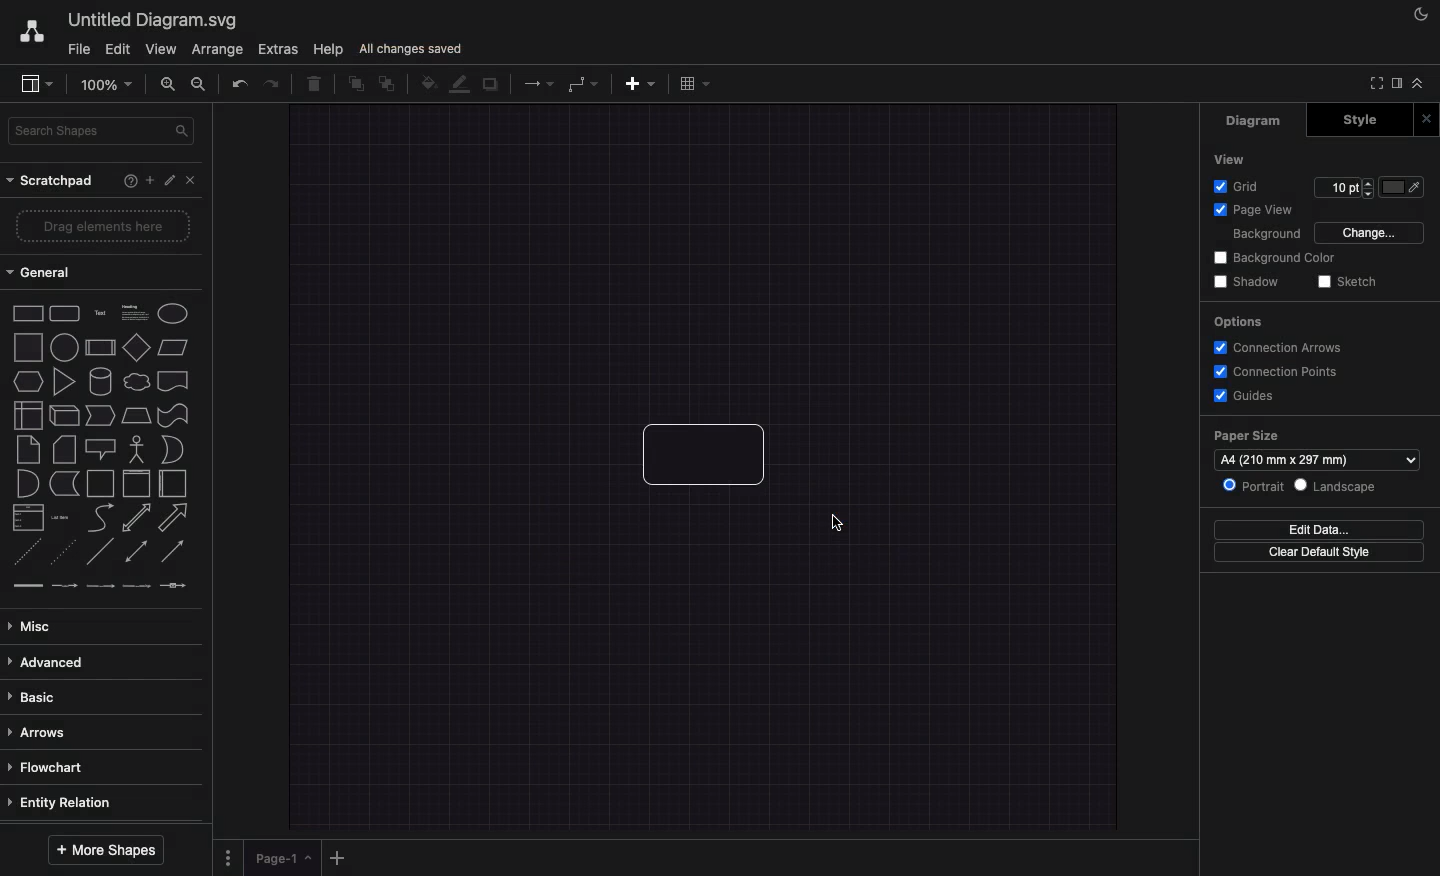 Image resolution: width=1440 pixels, height=876 pixels. I want to click on Scratchpad, so click(50, 182).